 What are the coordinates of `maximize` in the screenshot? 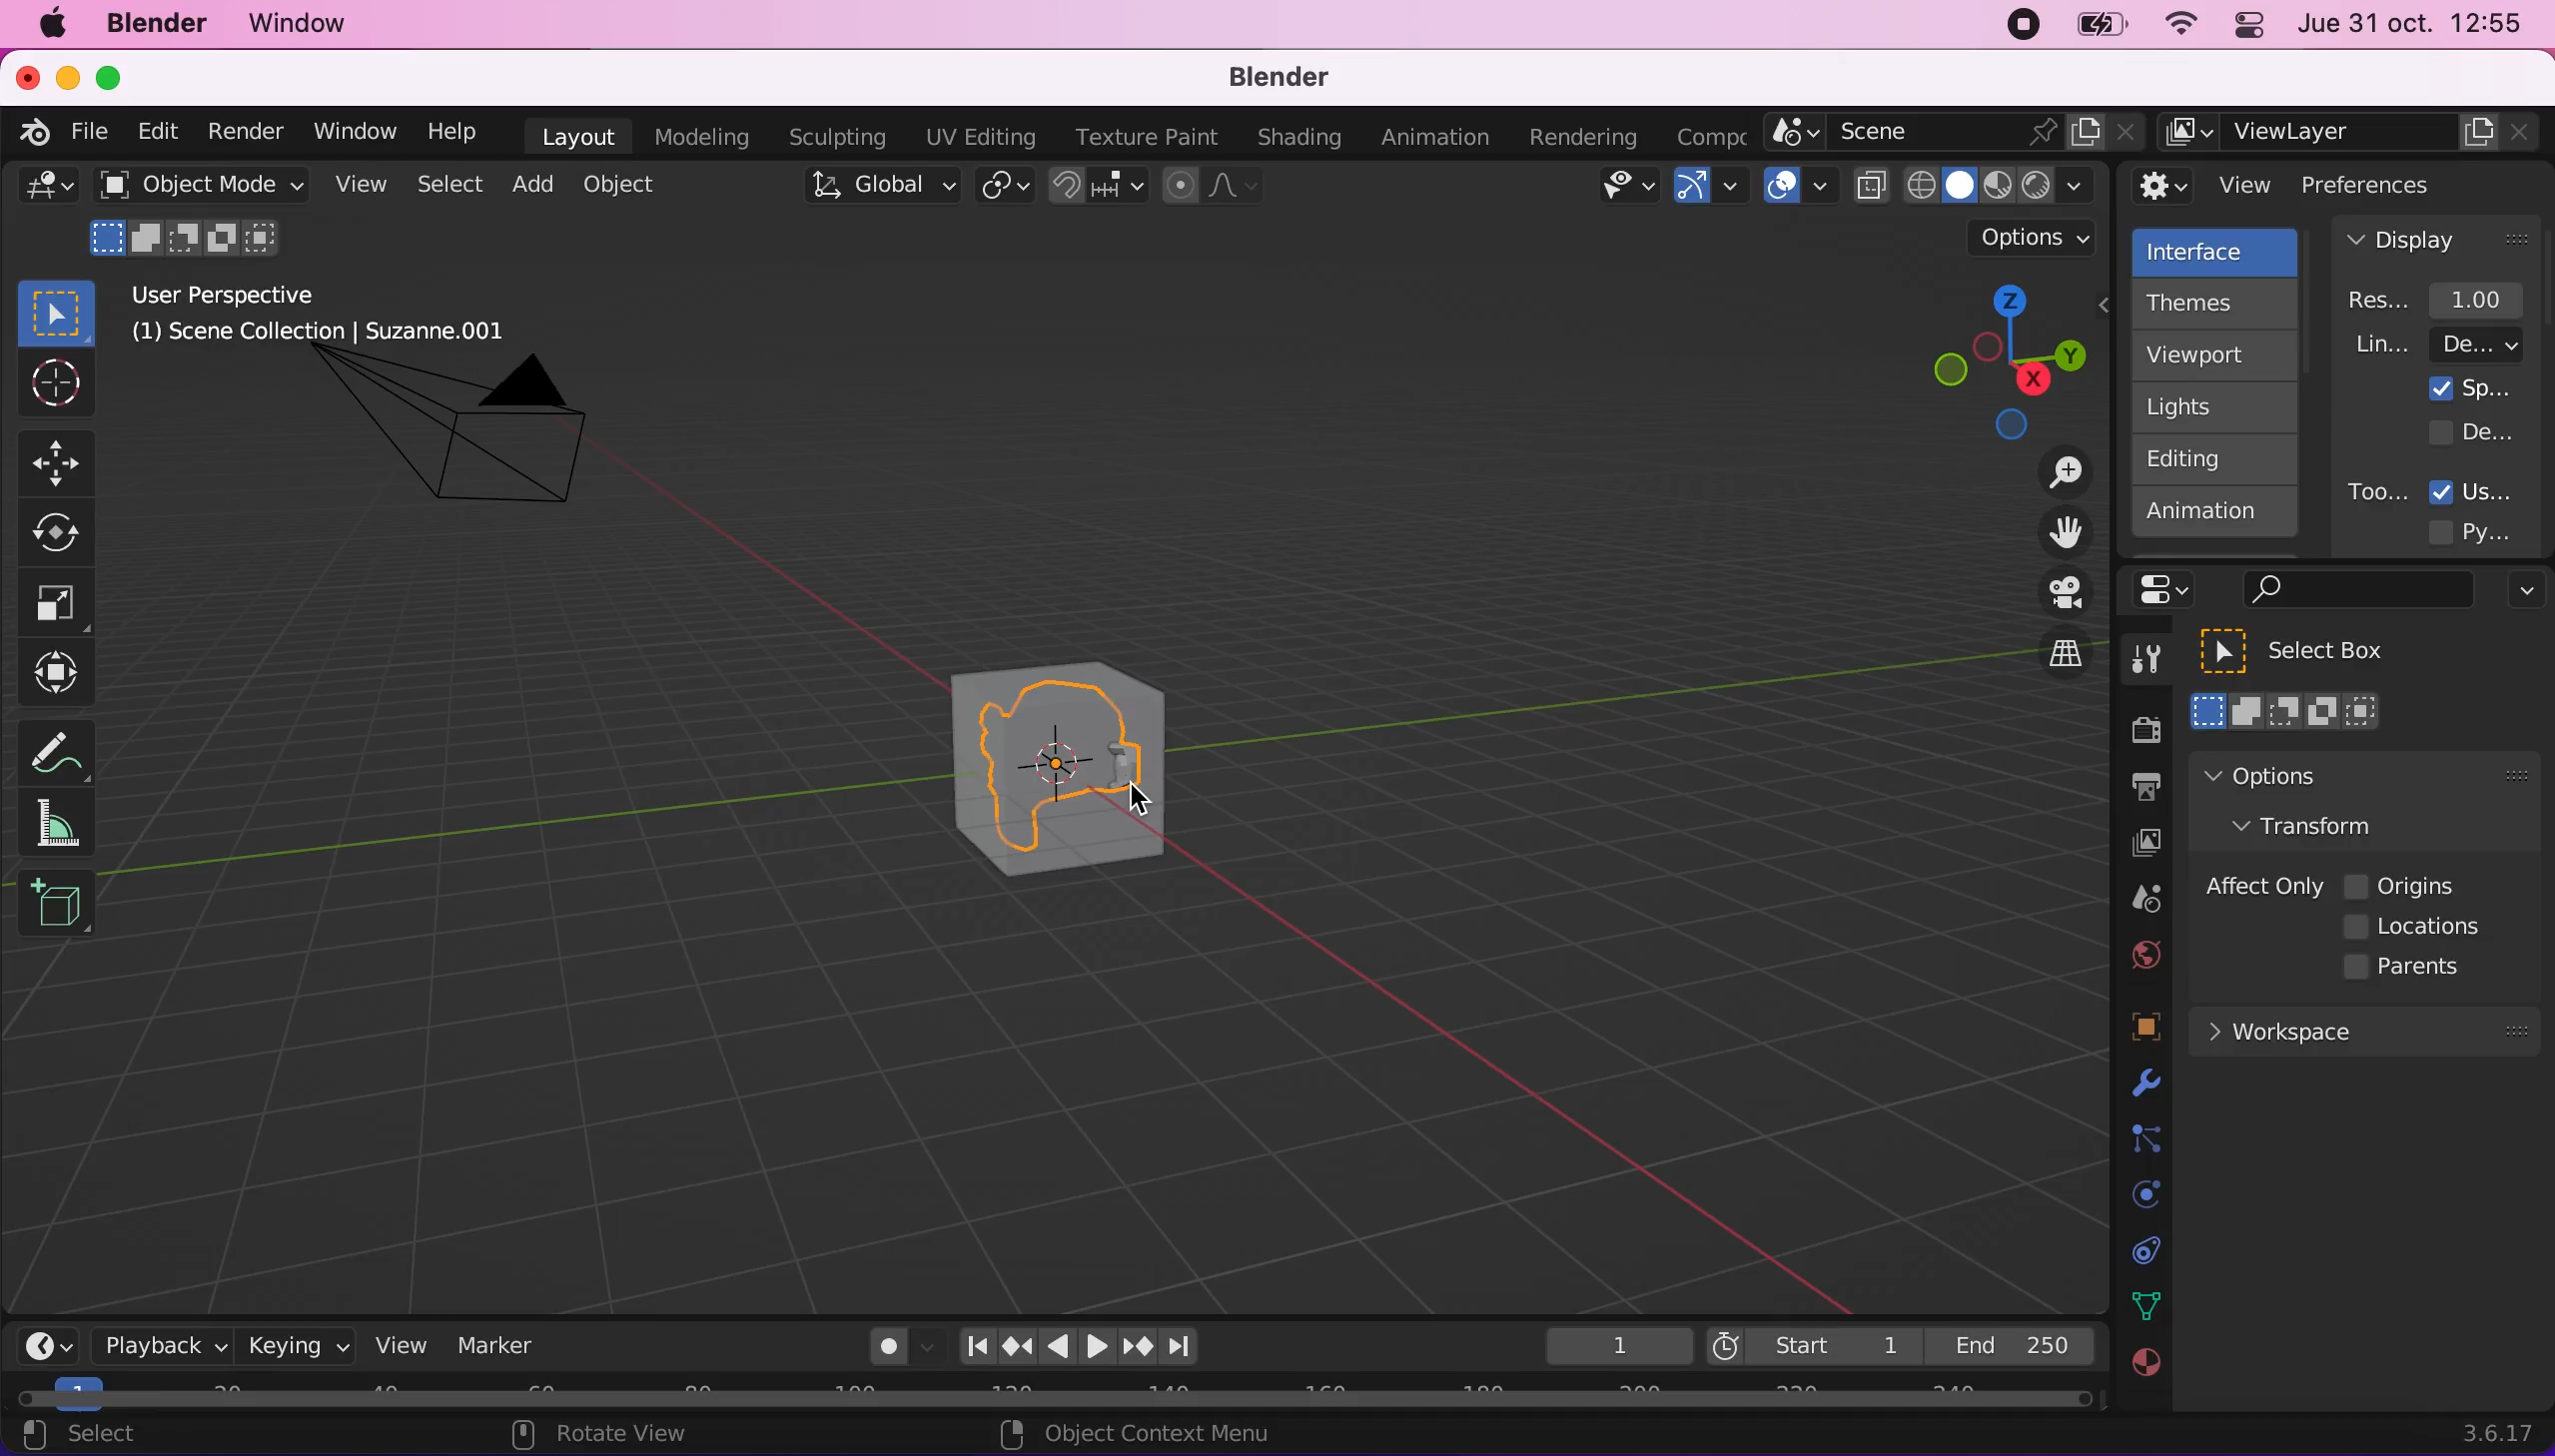 It's located at (120, 77).